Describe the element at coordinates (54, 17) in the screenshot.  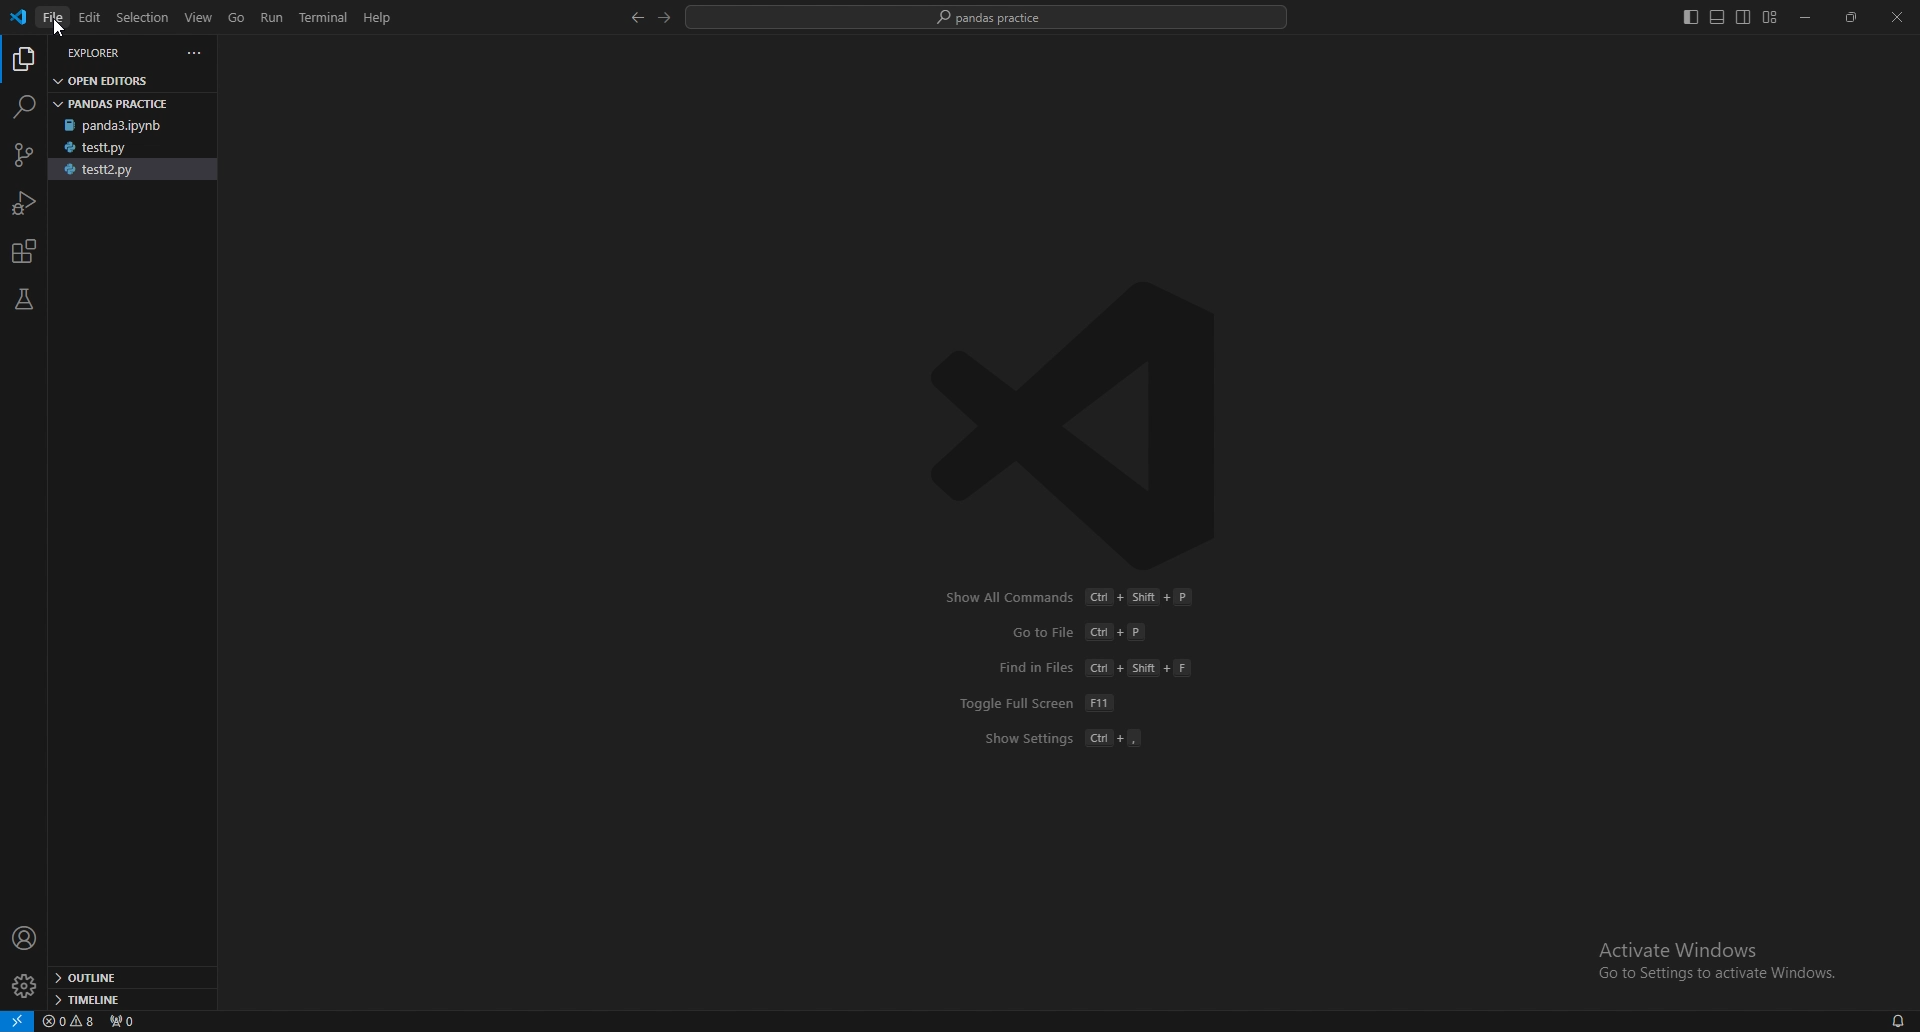
I see `file` at that location.